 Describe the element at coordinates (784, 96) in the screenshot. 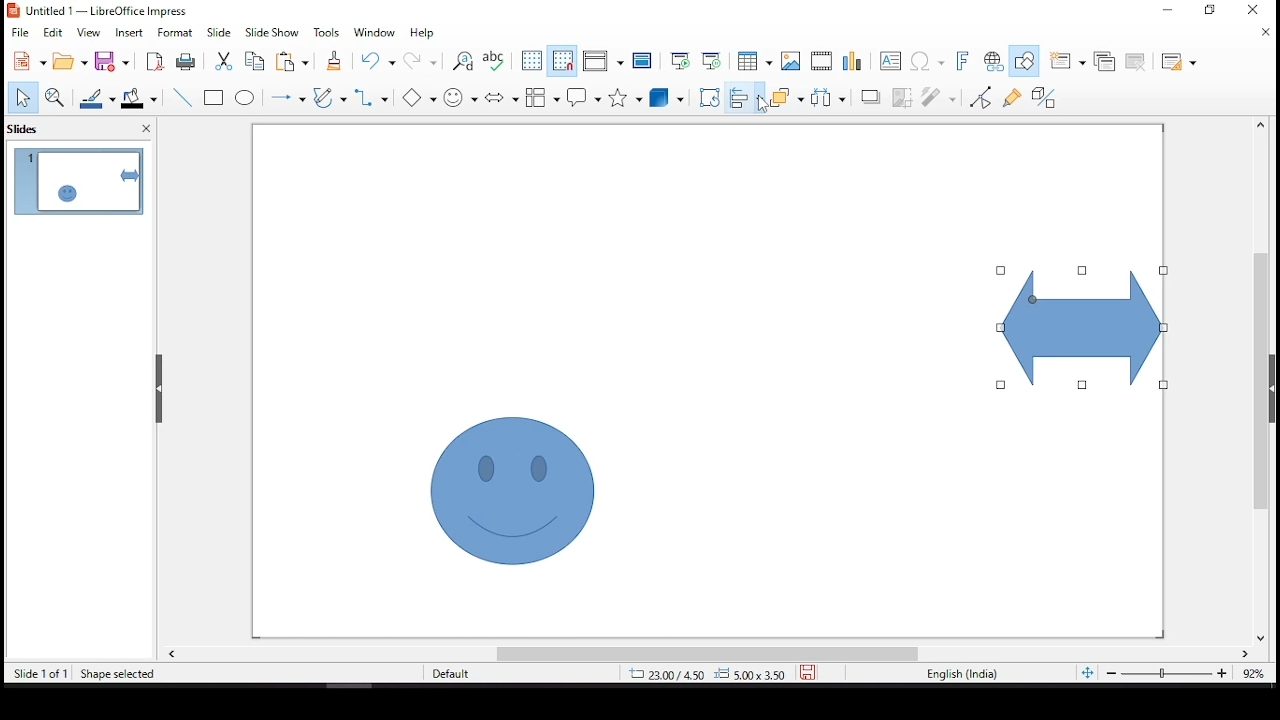

I see `arrange` at that location.